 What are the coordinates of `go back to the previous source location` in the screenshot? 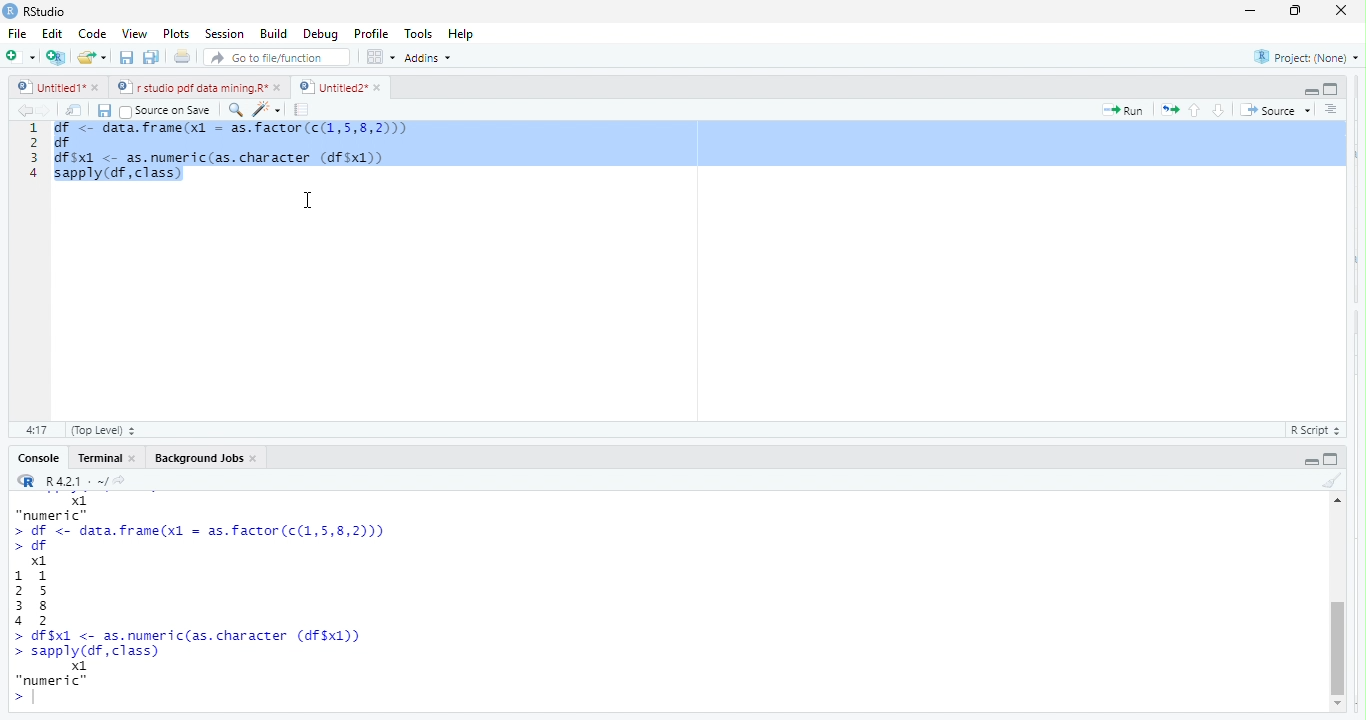 It's located at (24, 110).